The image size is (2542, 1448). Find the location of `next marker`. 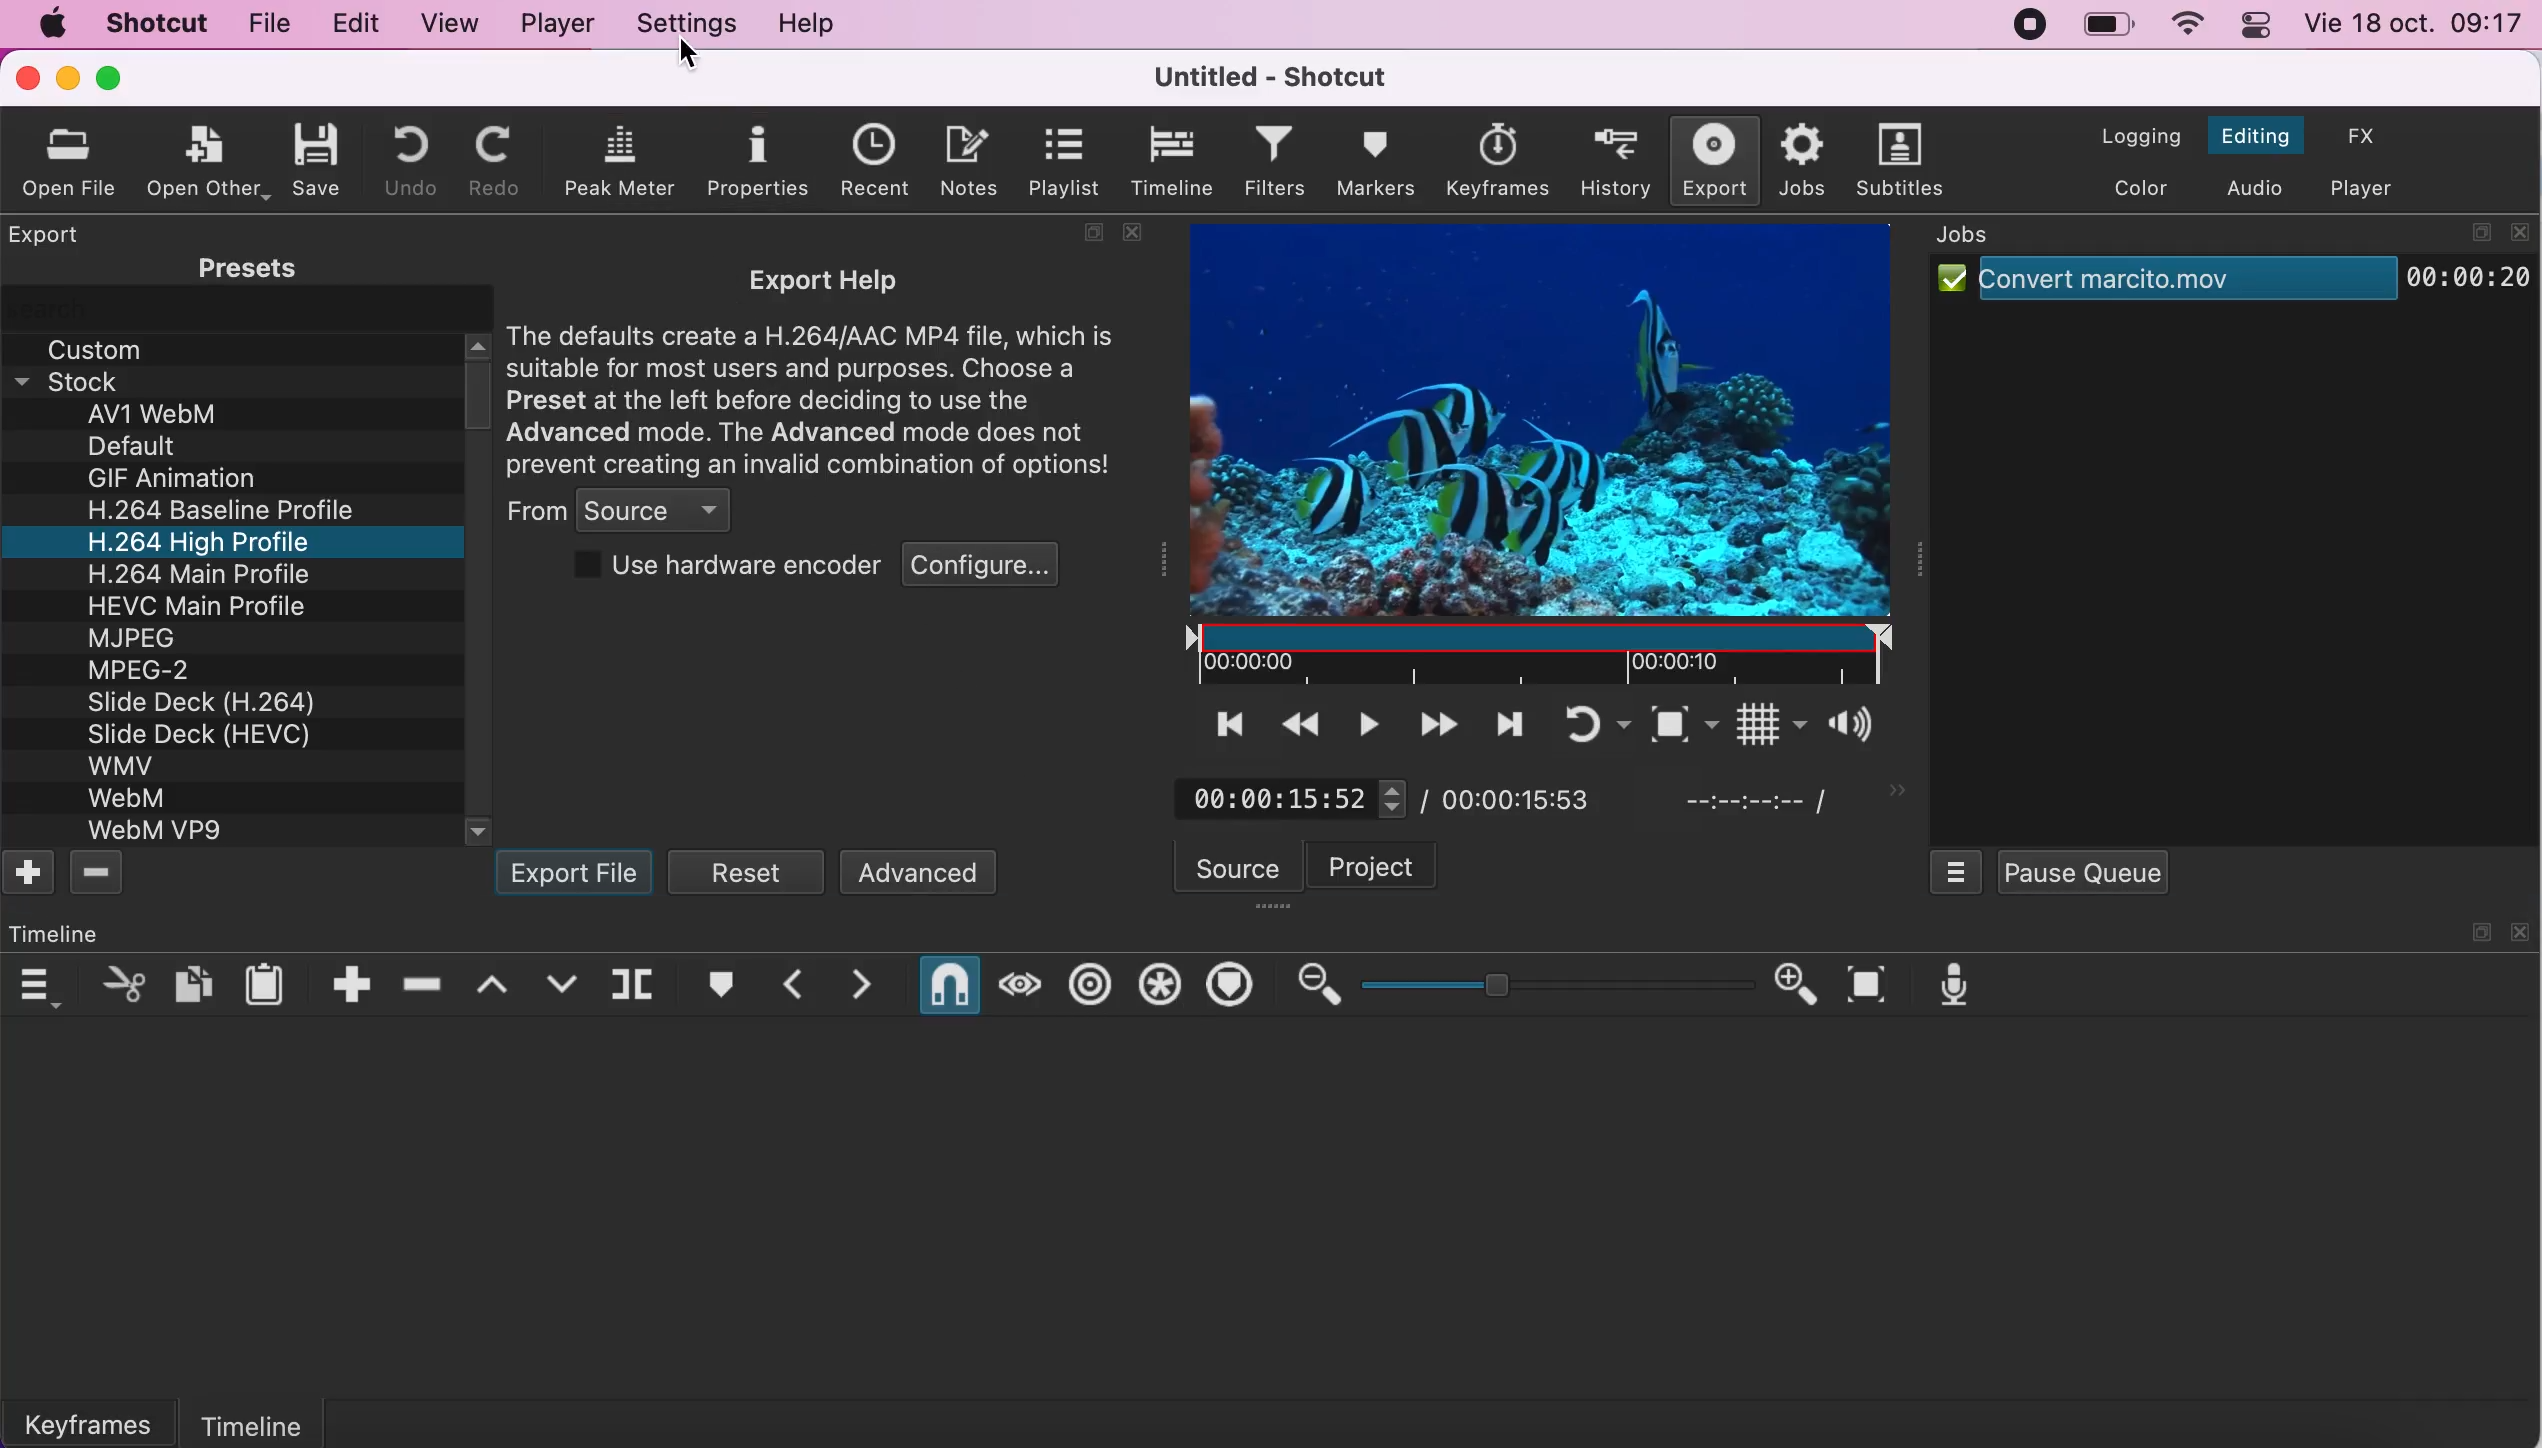

next marker is located at coordinates (863, 985).